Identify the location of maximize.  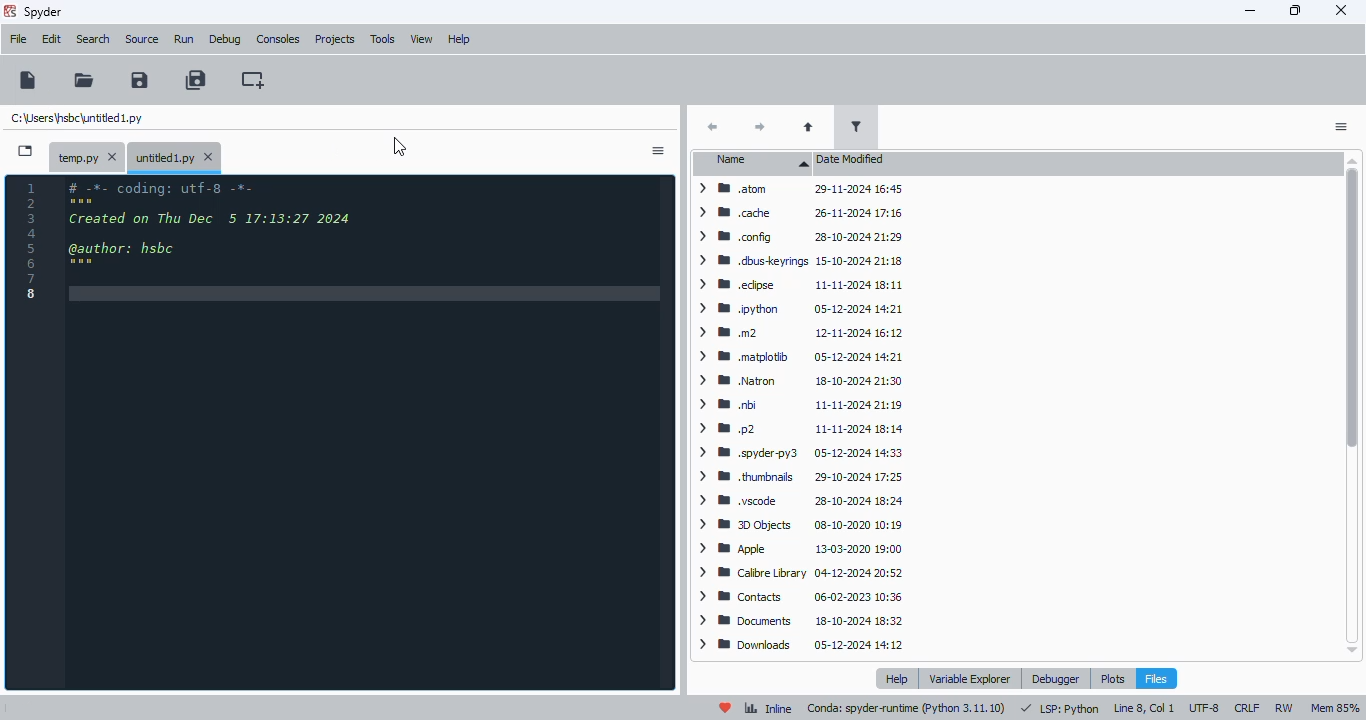
(1296, 10).